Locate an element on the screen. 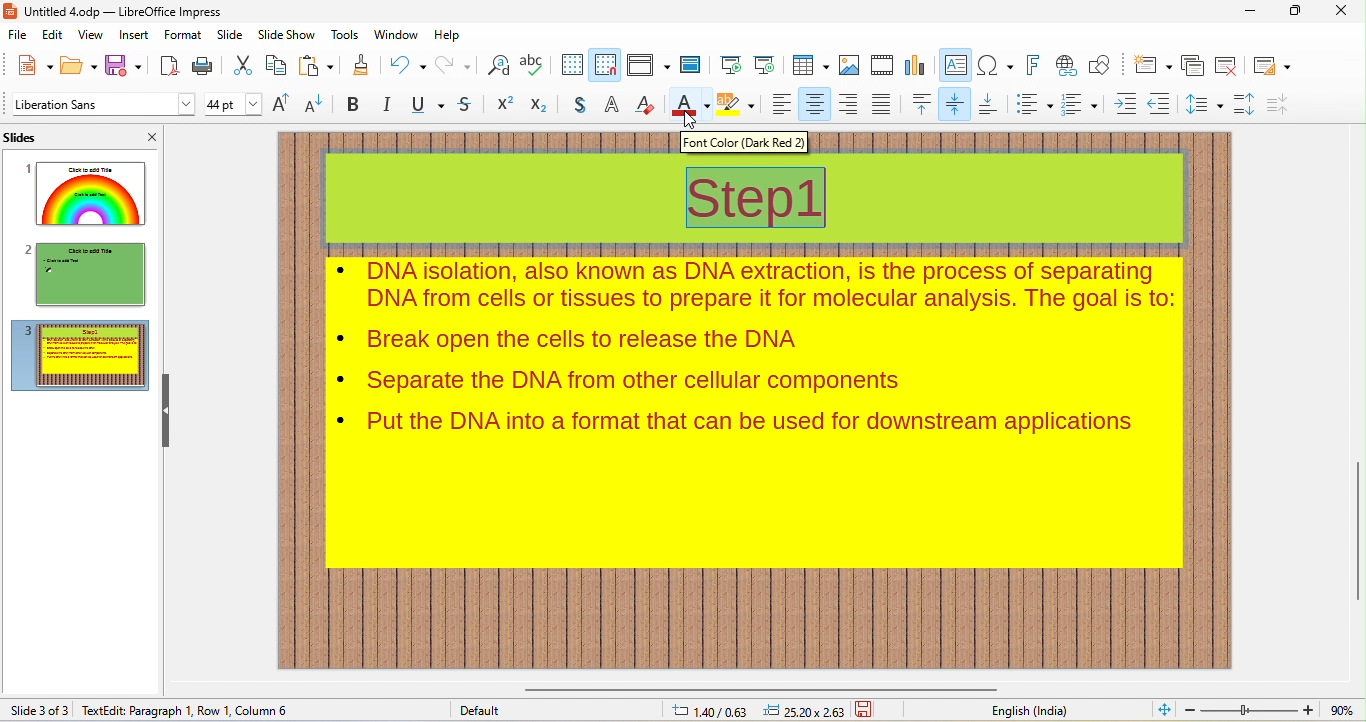  cursor and object position changed is located at coordinates (758, 711).